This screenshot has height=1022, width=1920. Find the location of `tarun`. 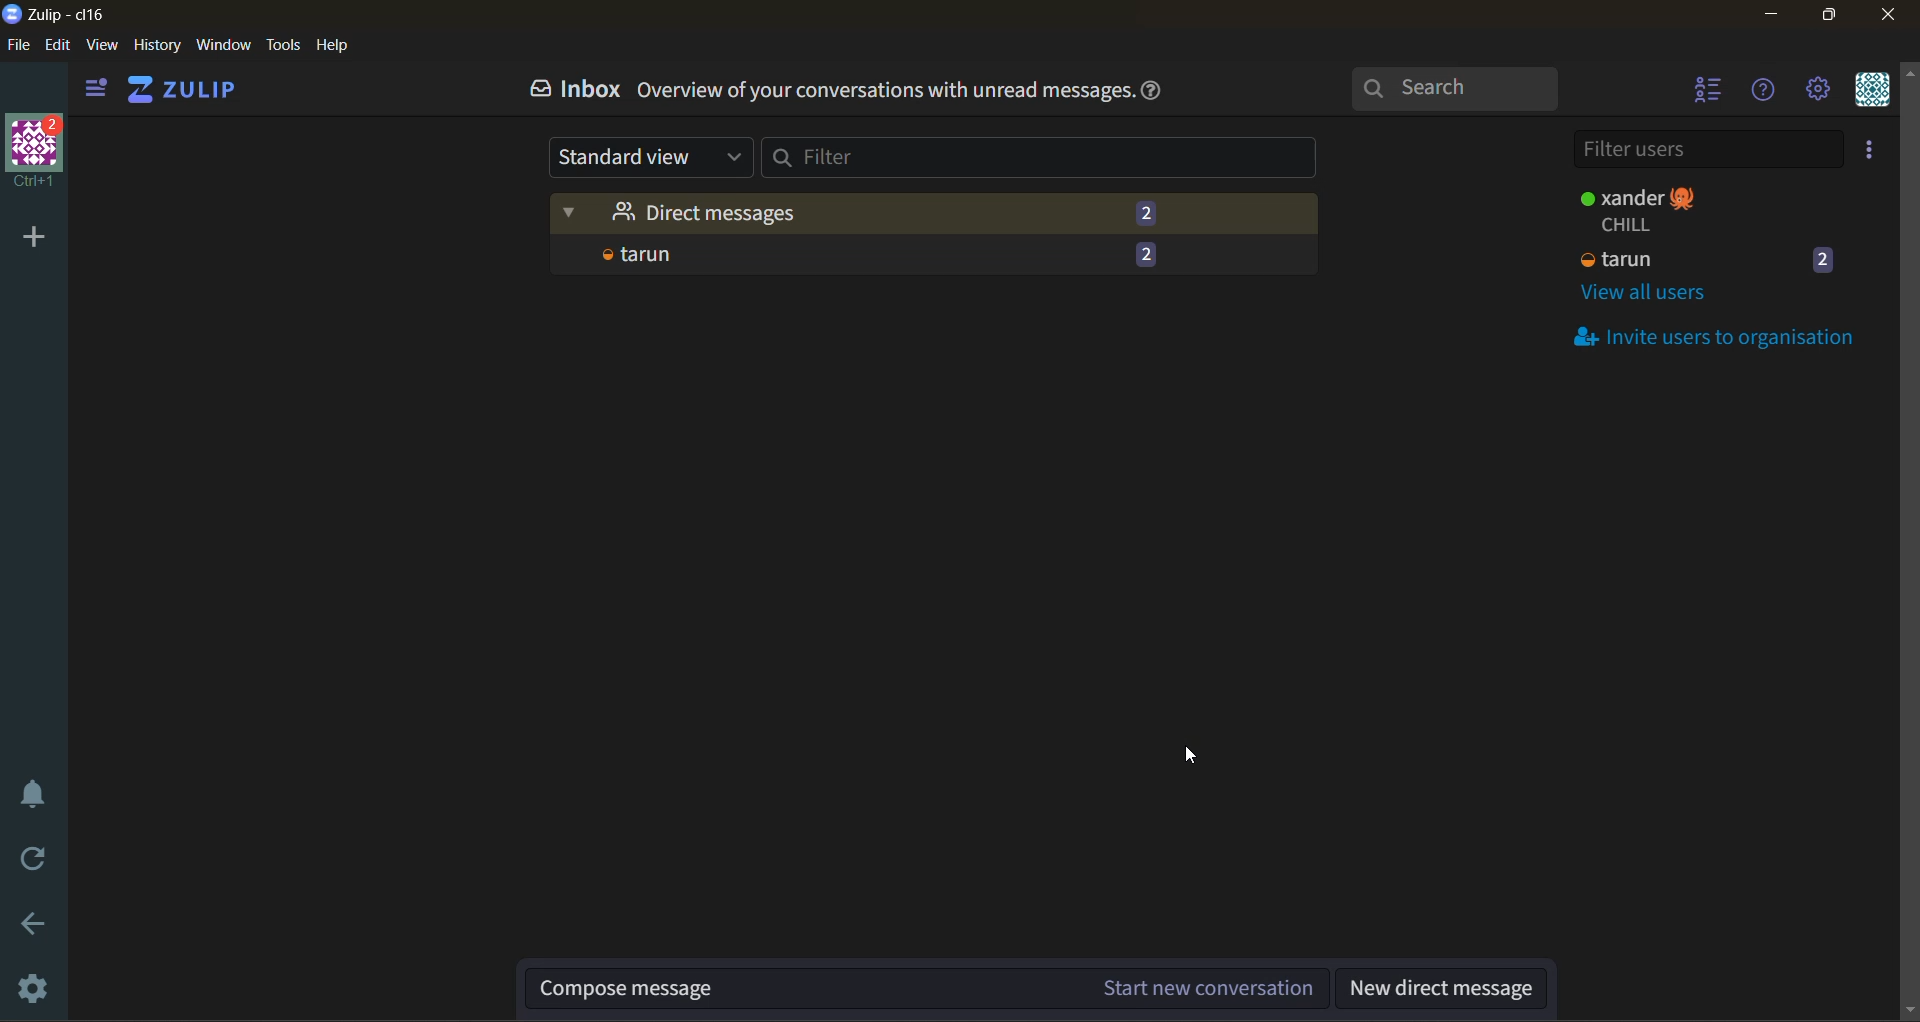

tarun is located at coordinates (922, 254).